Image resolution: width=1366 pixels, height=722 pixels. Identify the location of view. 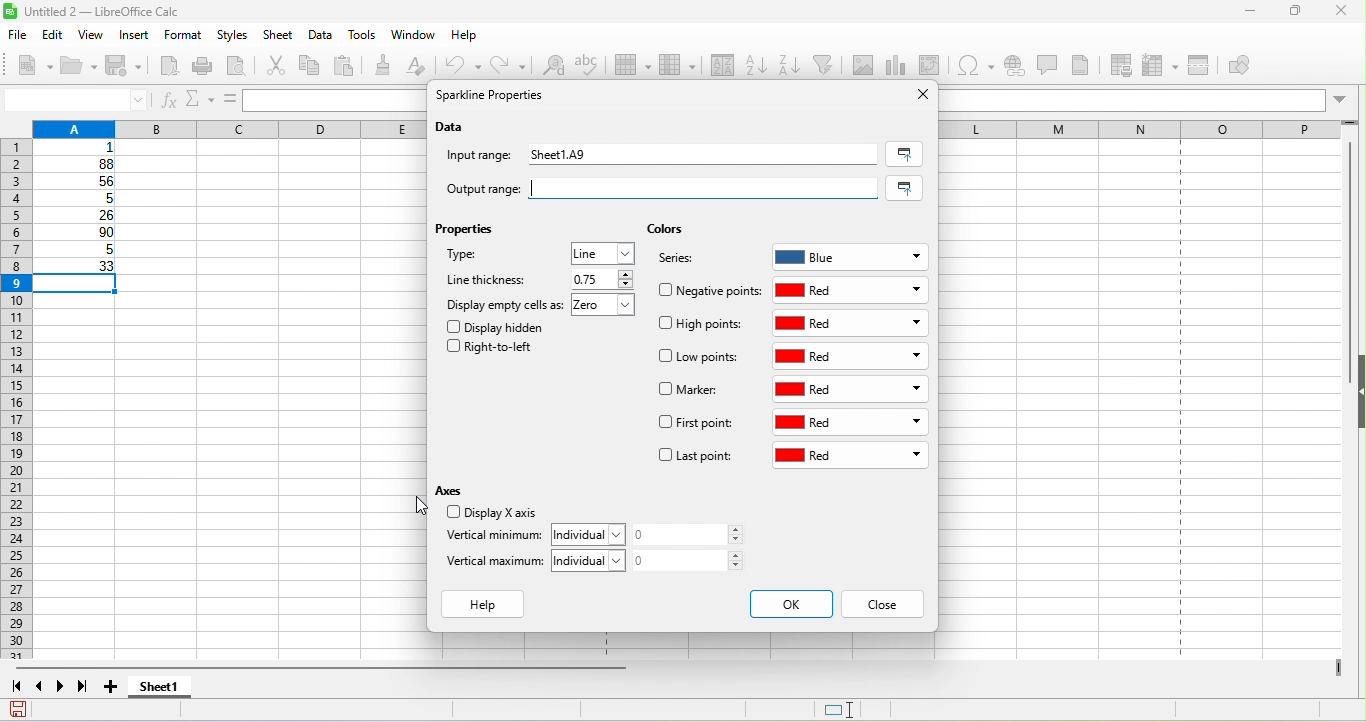
(96, 35).